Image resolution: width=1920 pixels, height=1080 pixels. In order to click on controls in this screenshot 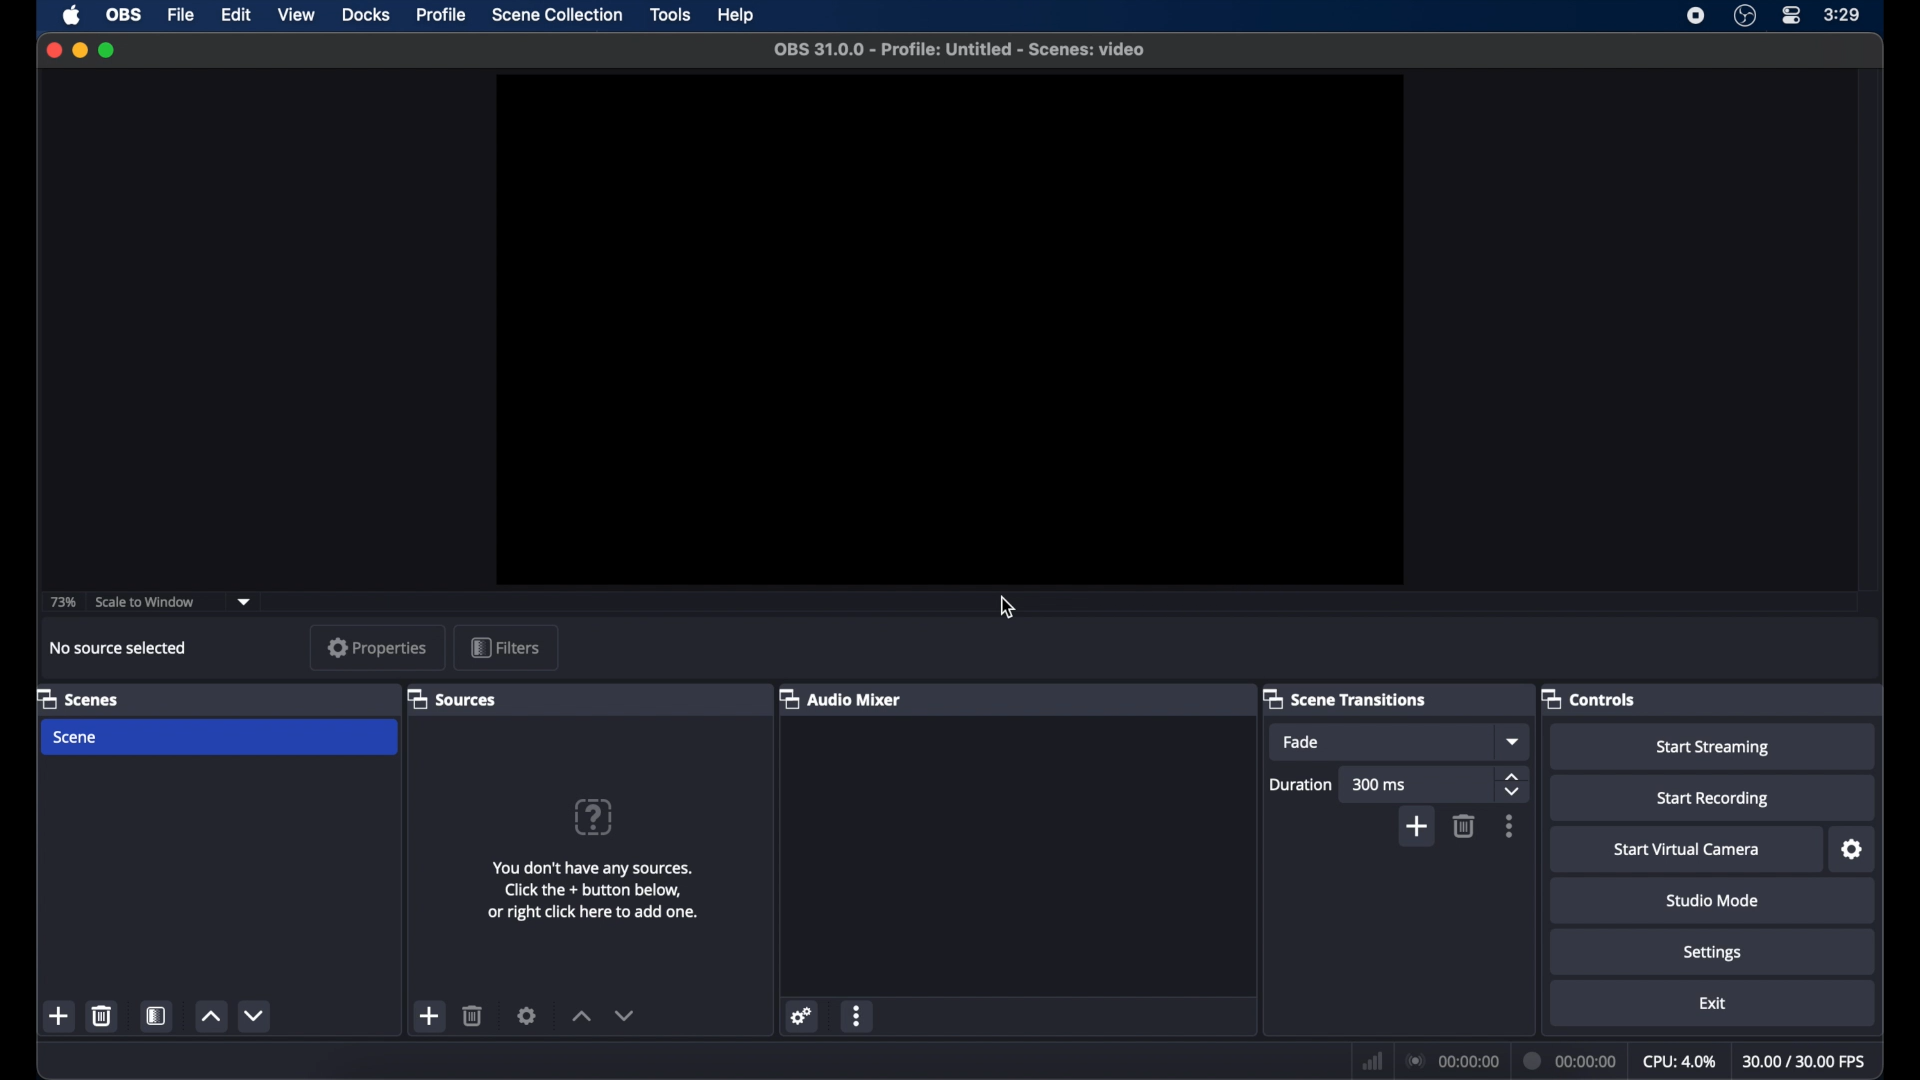, I will do `click(1590, 697)`.